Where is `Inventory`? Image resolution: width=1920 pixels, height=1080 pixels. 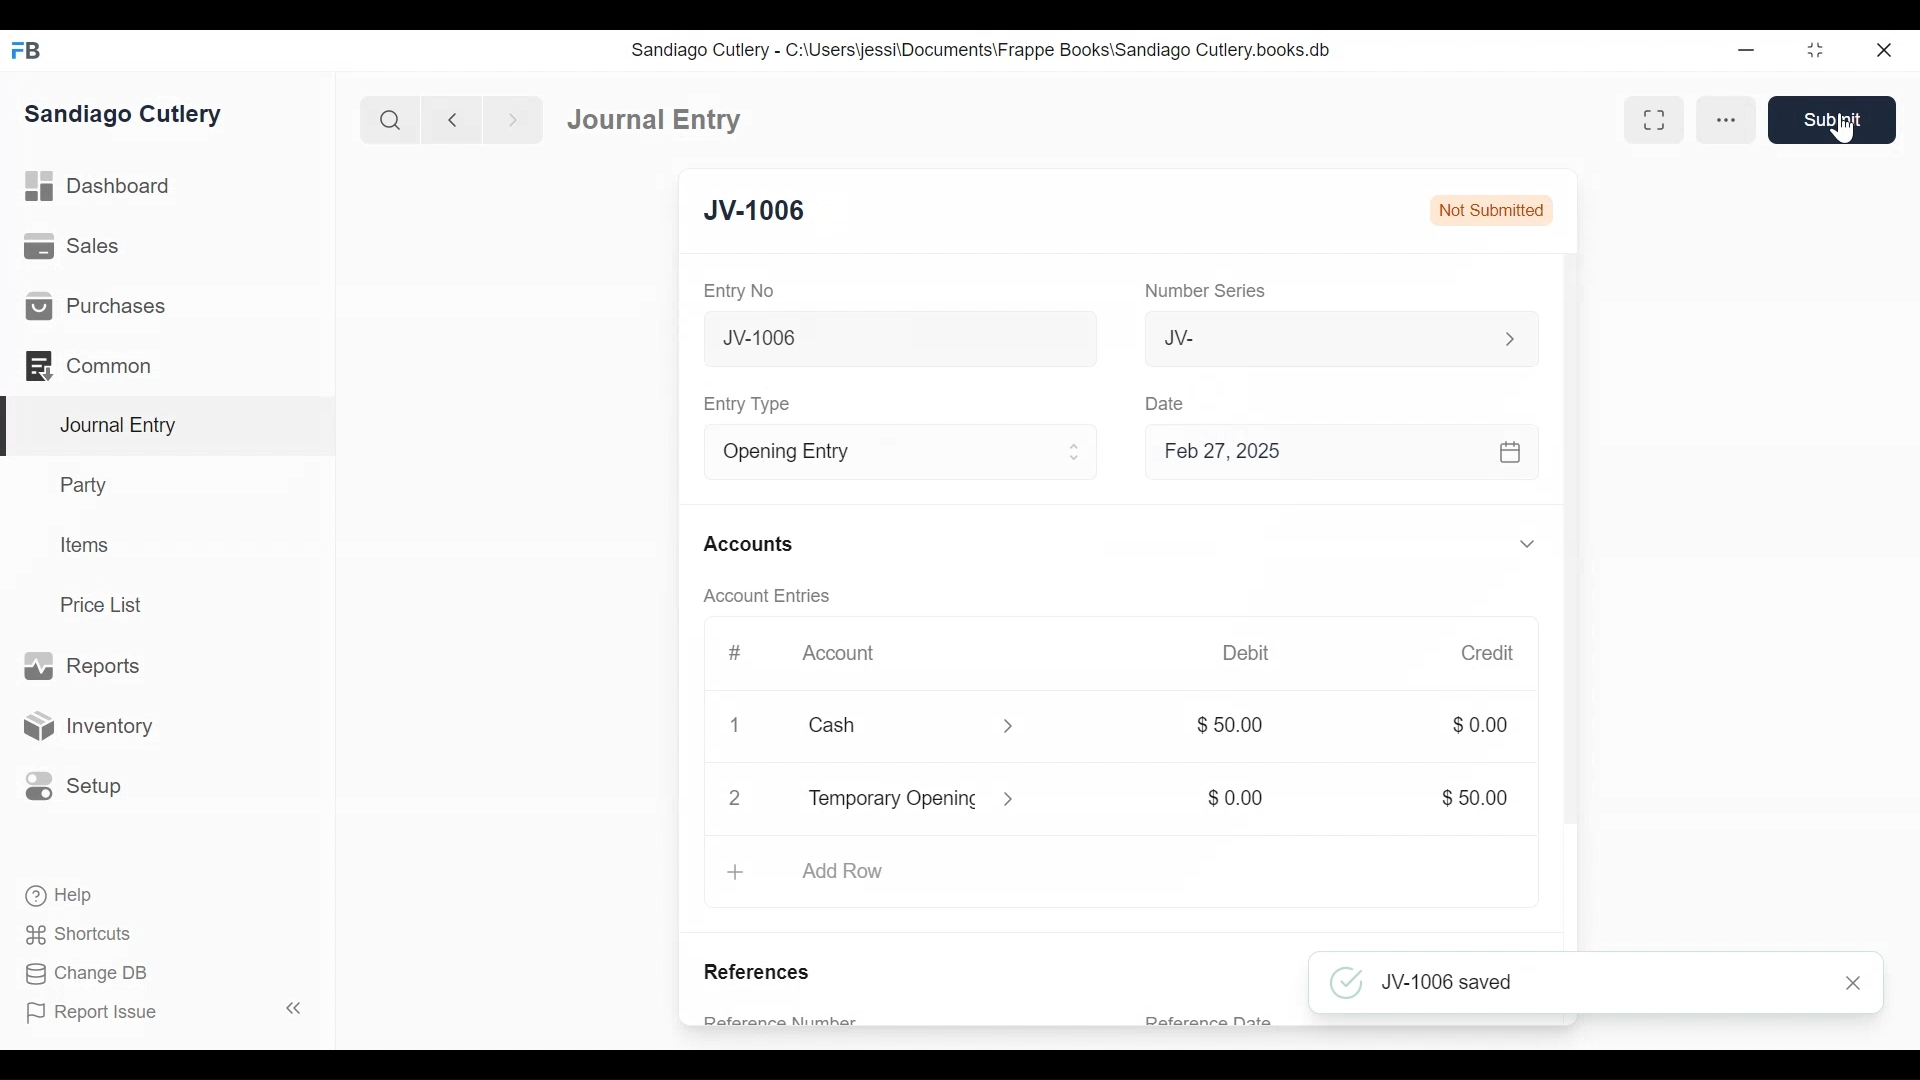
Inventory is located at coordinates (86, 725).